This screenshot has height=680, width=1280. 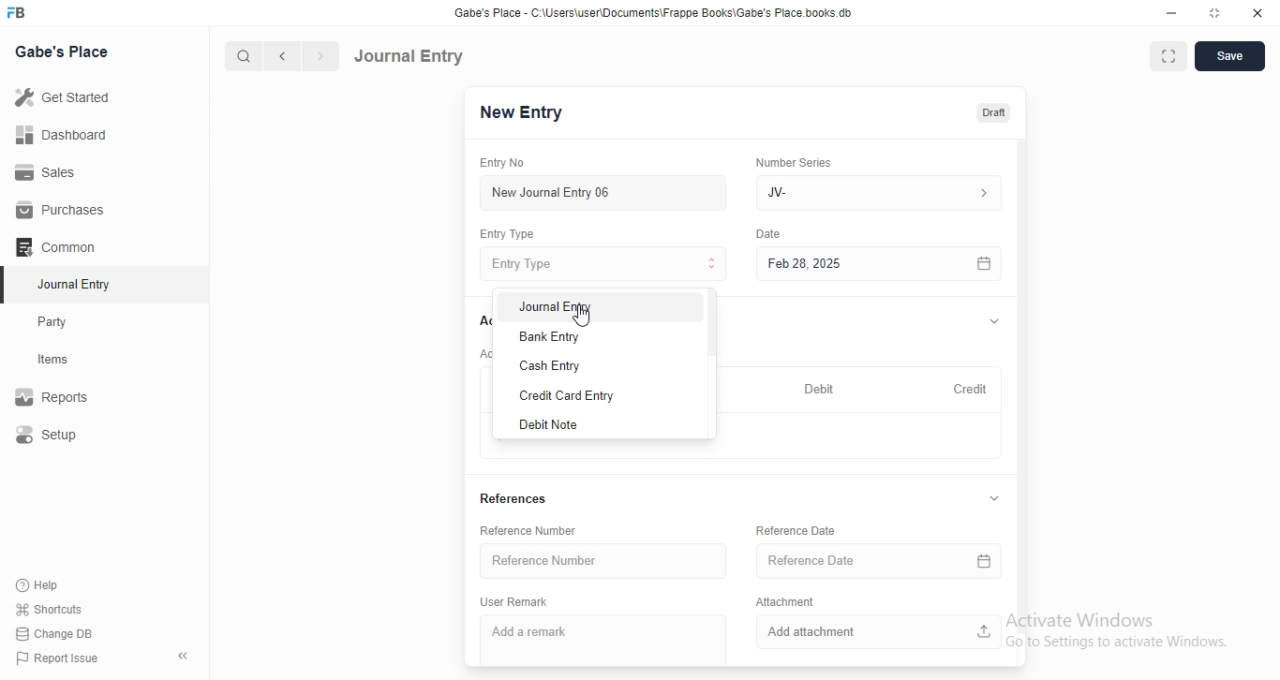 I want to click on ‘Number Series, so click(x=805, y=160).